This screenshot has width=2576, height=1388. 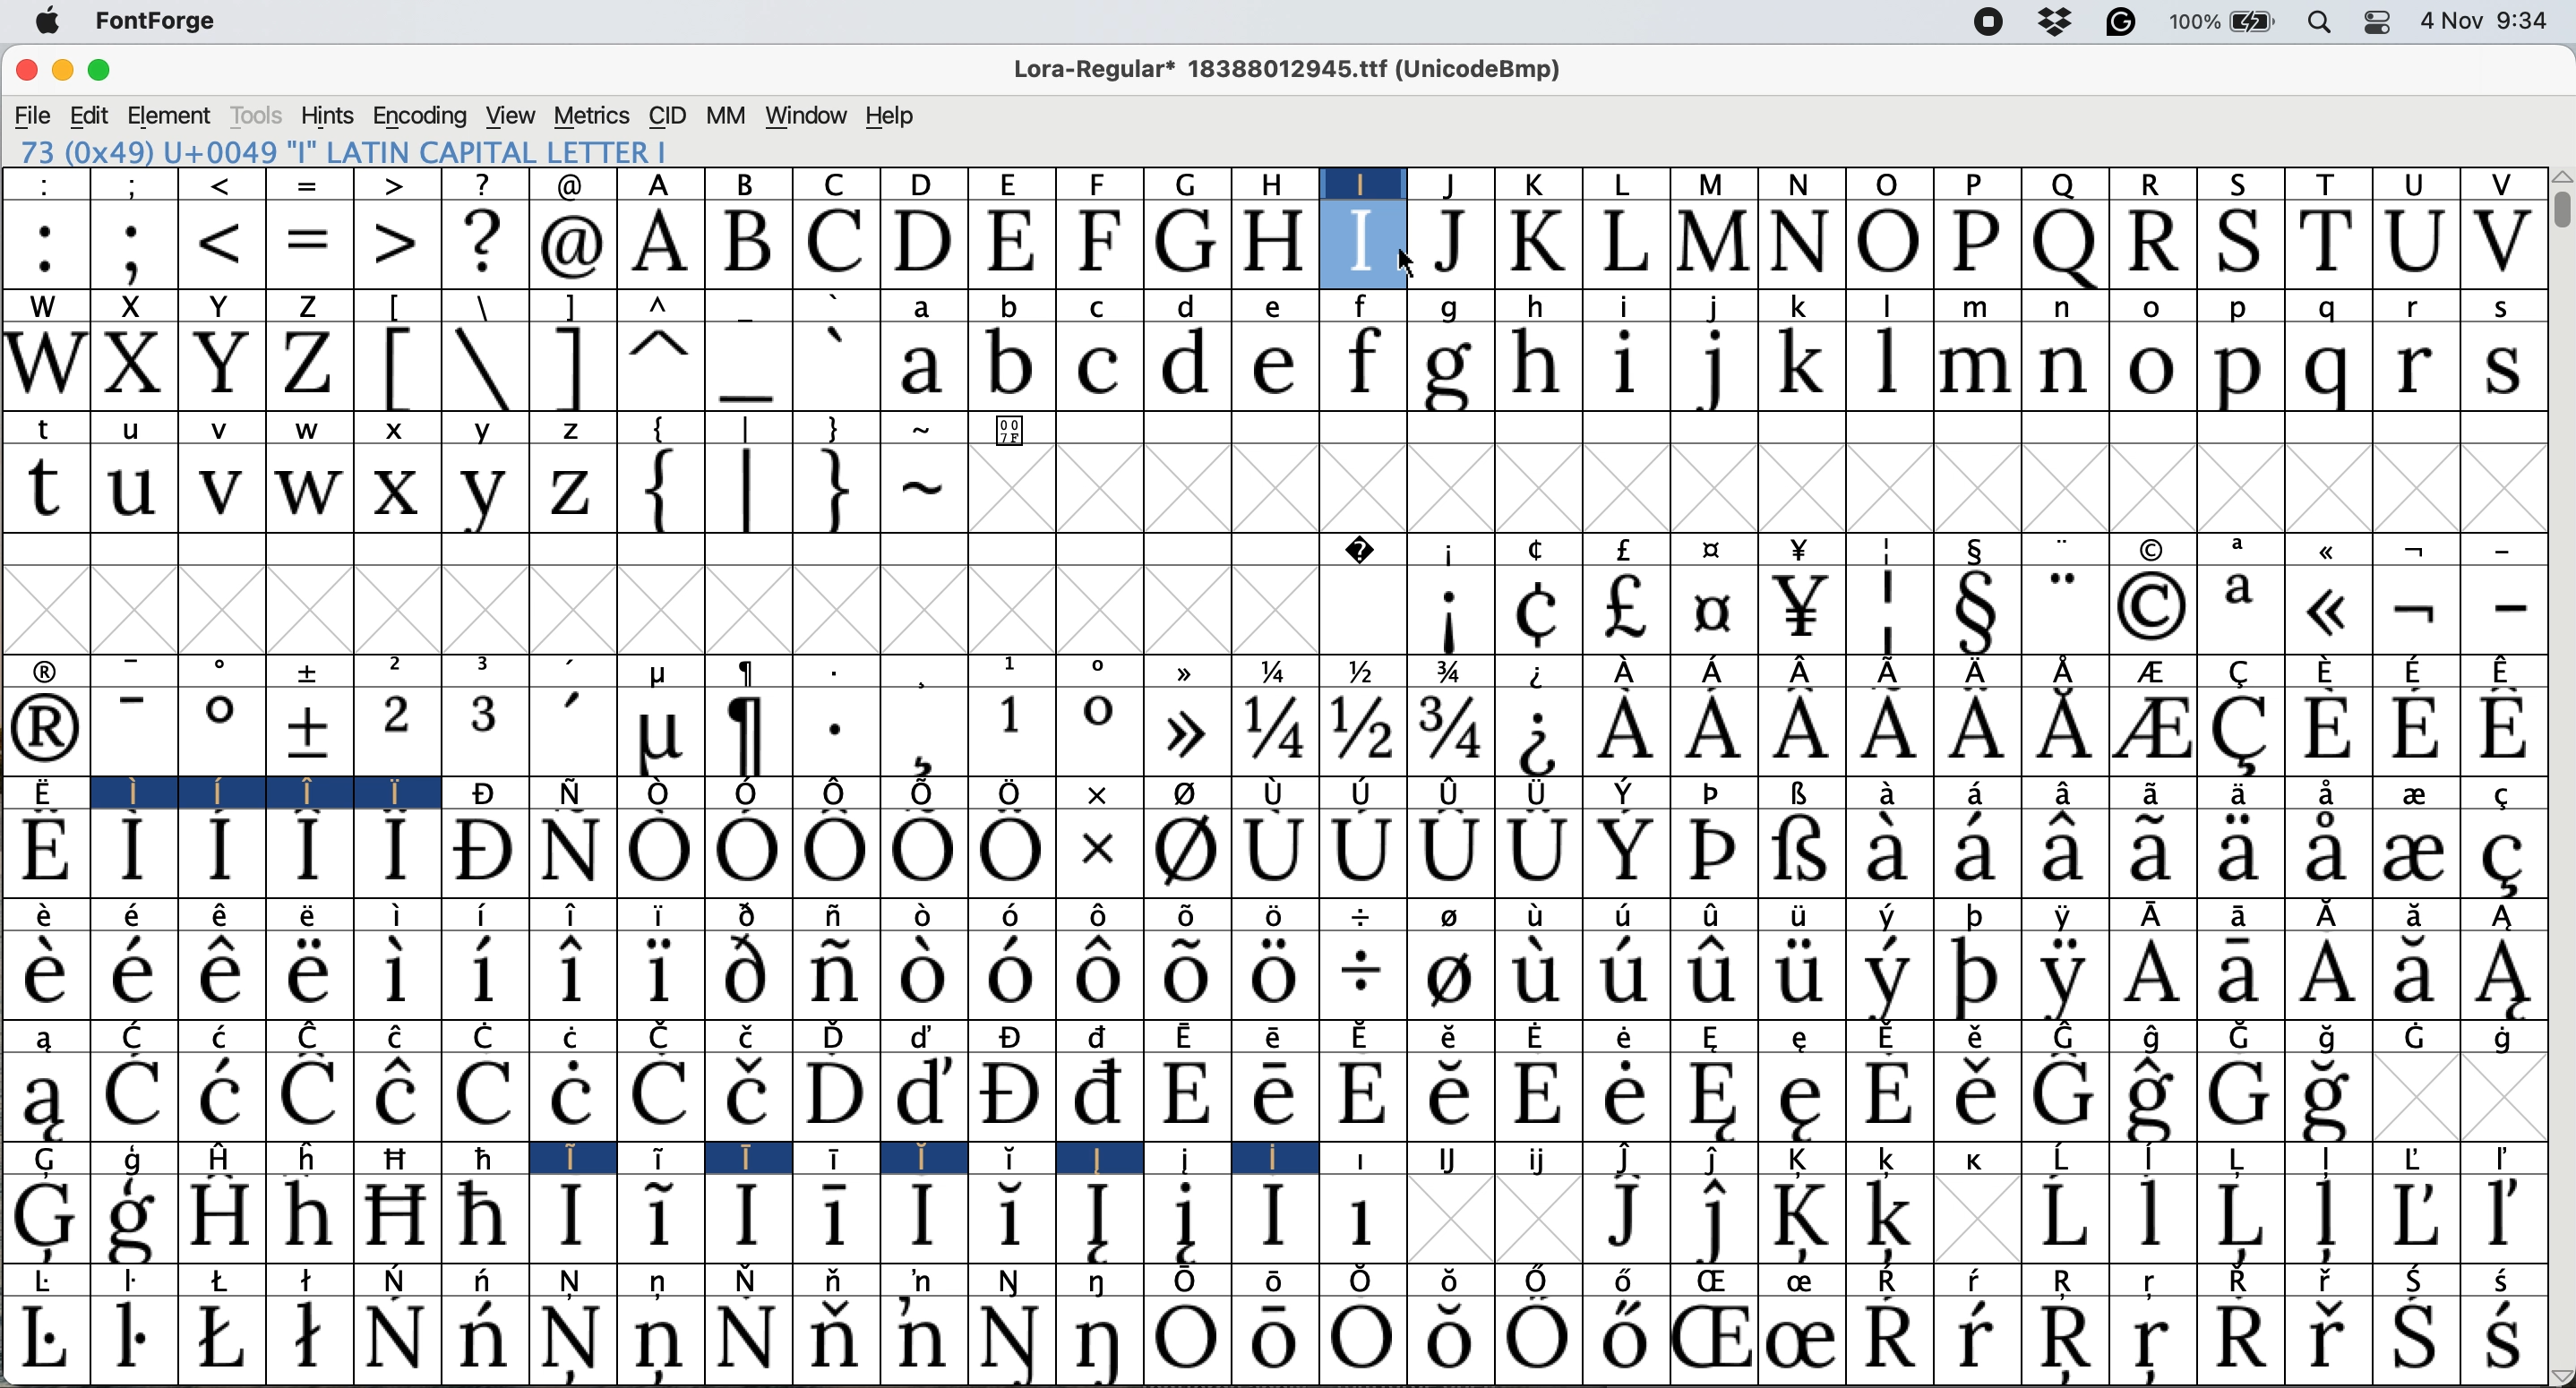 I want to click on symbol, so click(x=749, y=671).